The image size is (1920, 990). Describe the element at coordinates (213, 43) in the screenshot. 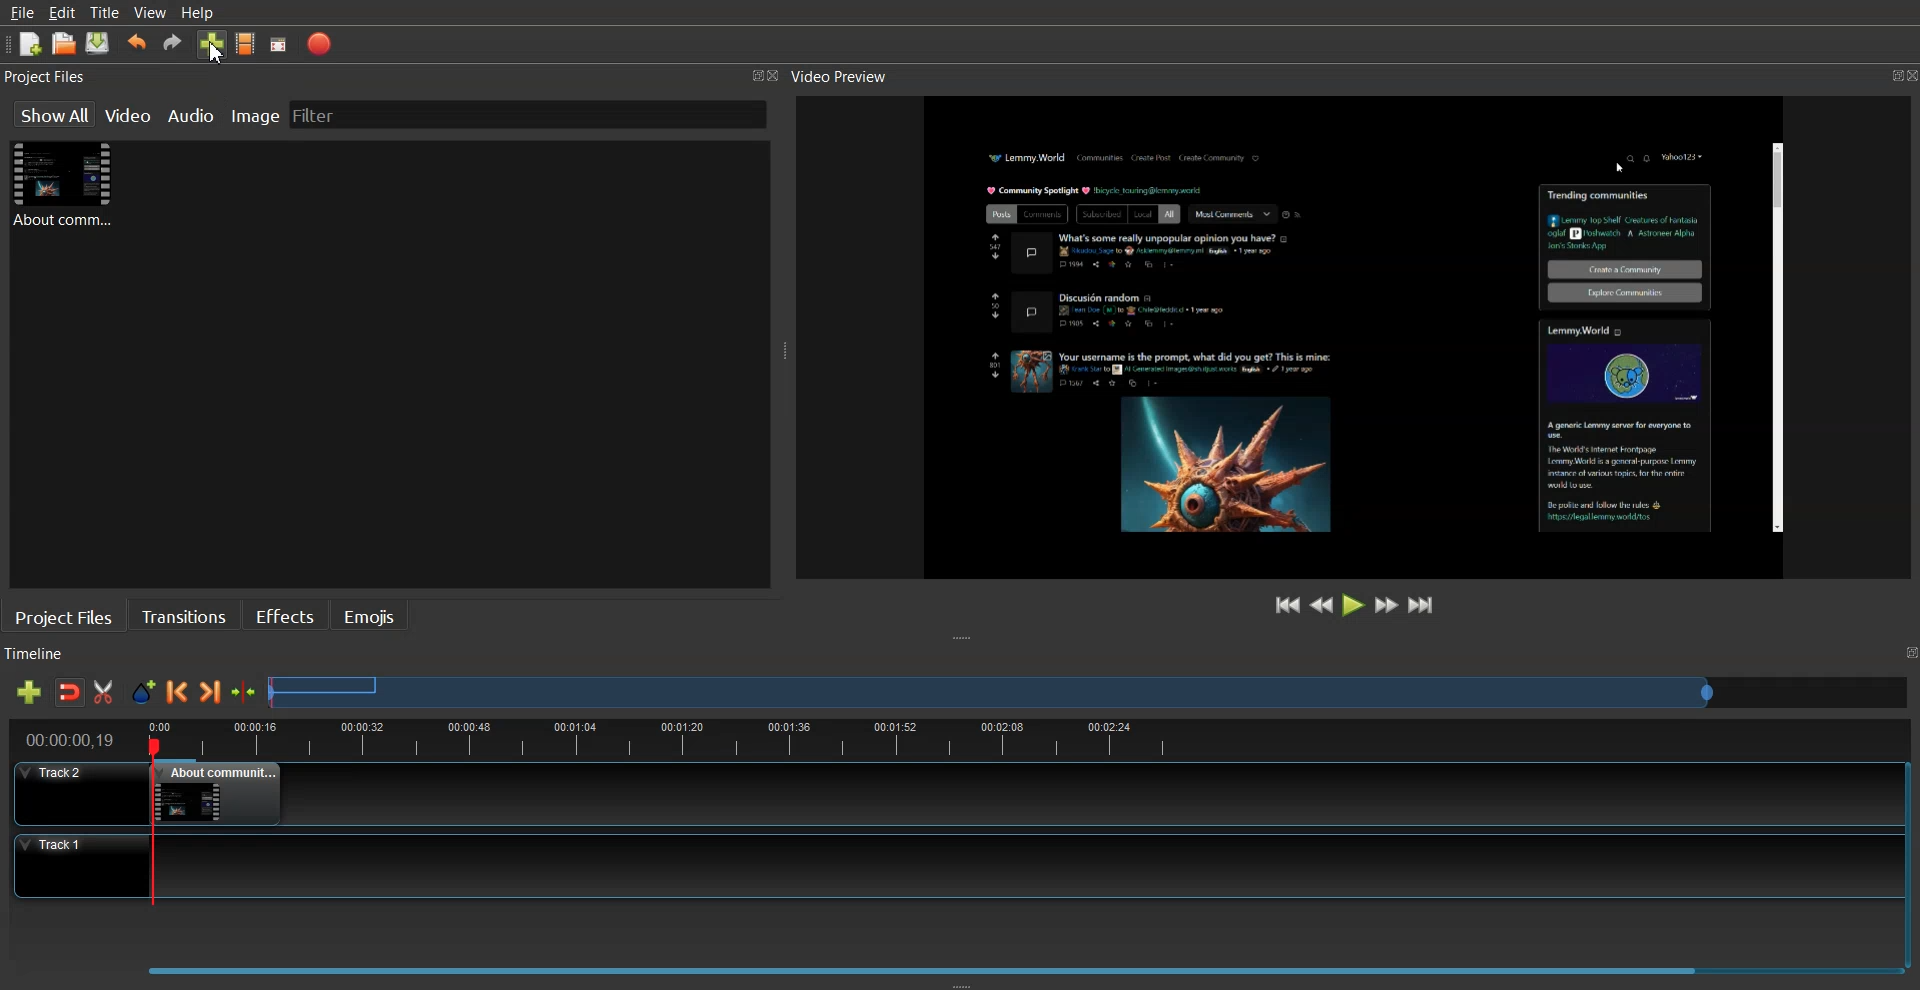

I see `Import file` at that location.